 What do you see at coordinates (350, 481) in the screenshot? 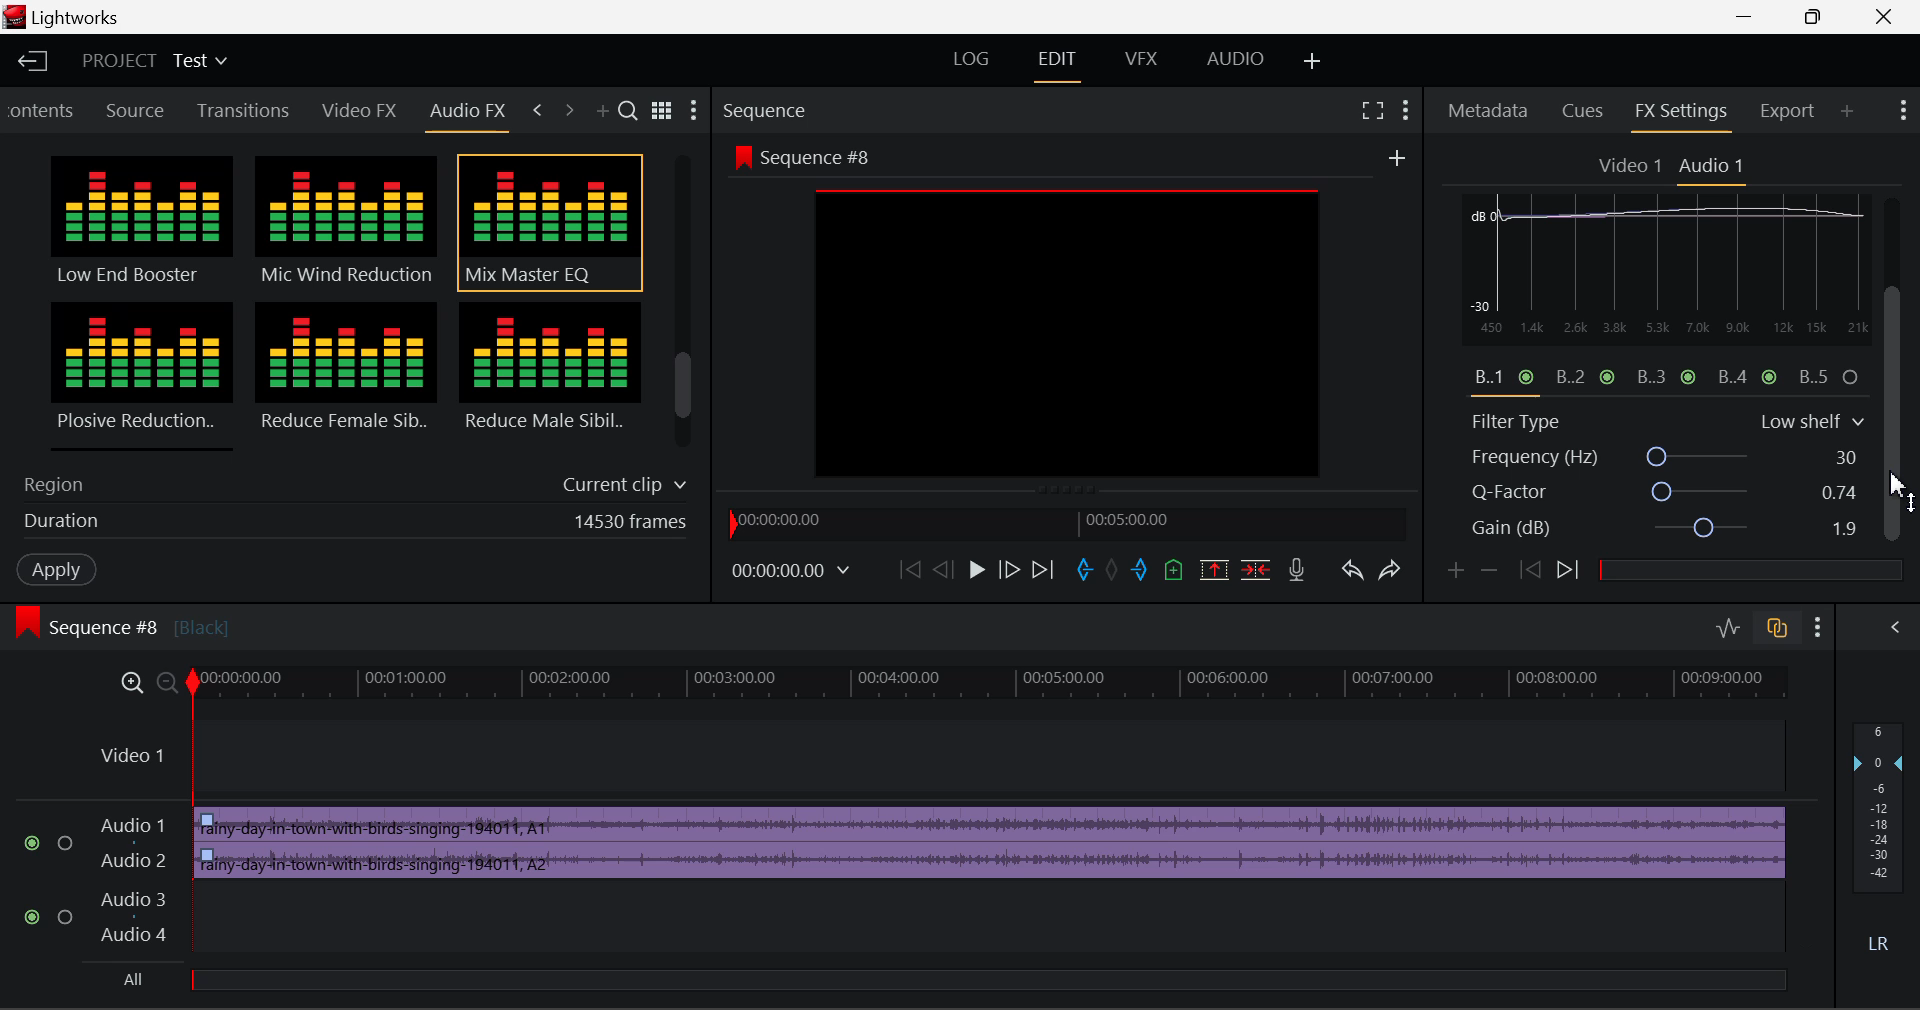
I see `Region` at bounding box center [350, 481].